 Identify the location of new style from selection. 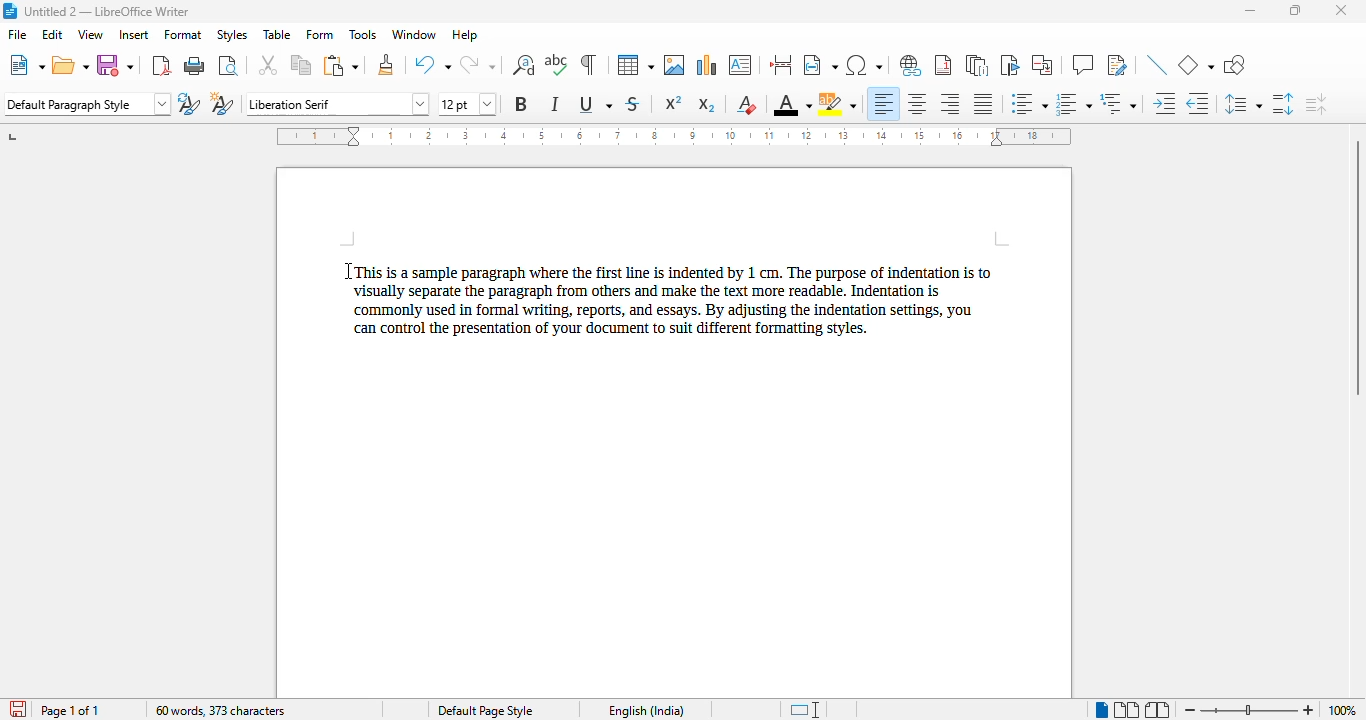
(222, 102).